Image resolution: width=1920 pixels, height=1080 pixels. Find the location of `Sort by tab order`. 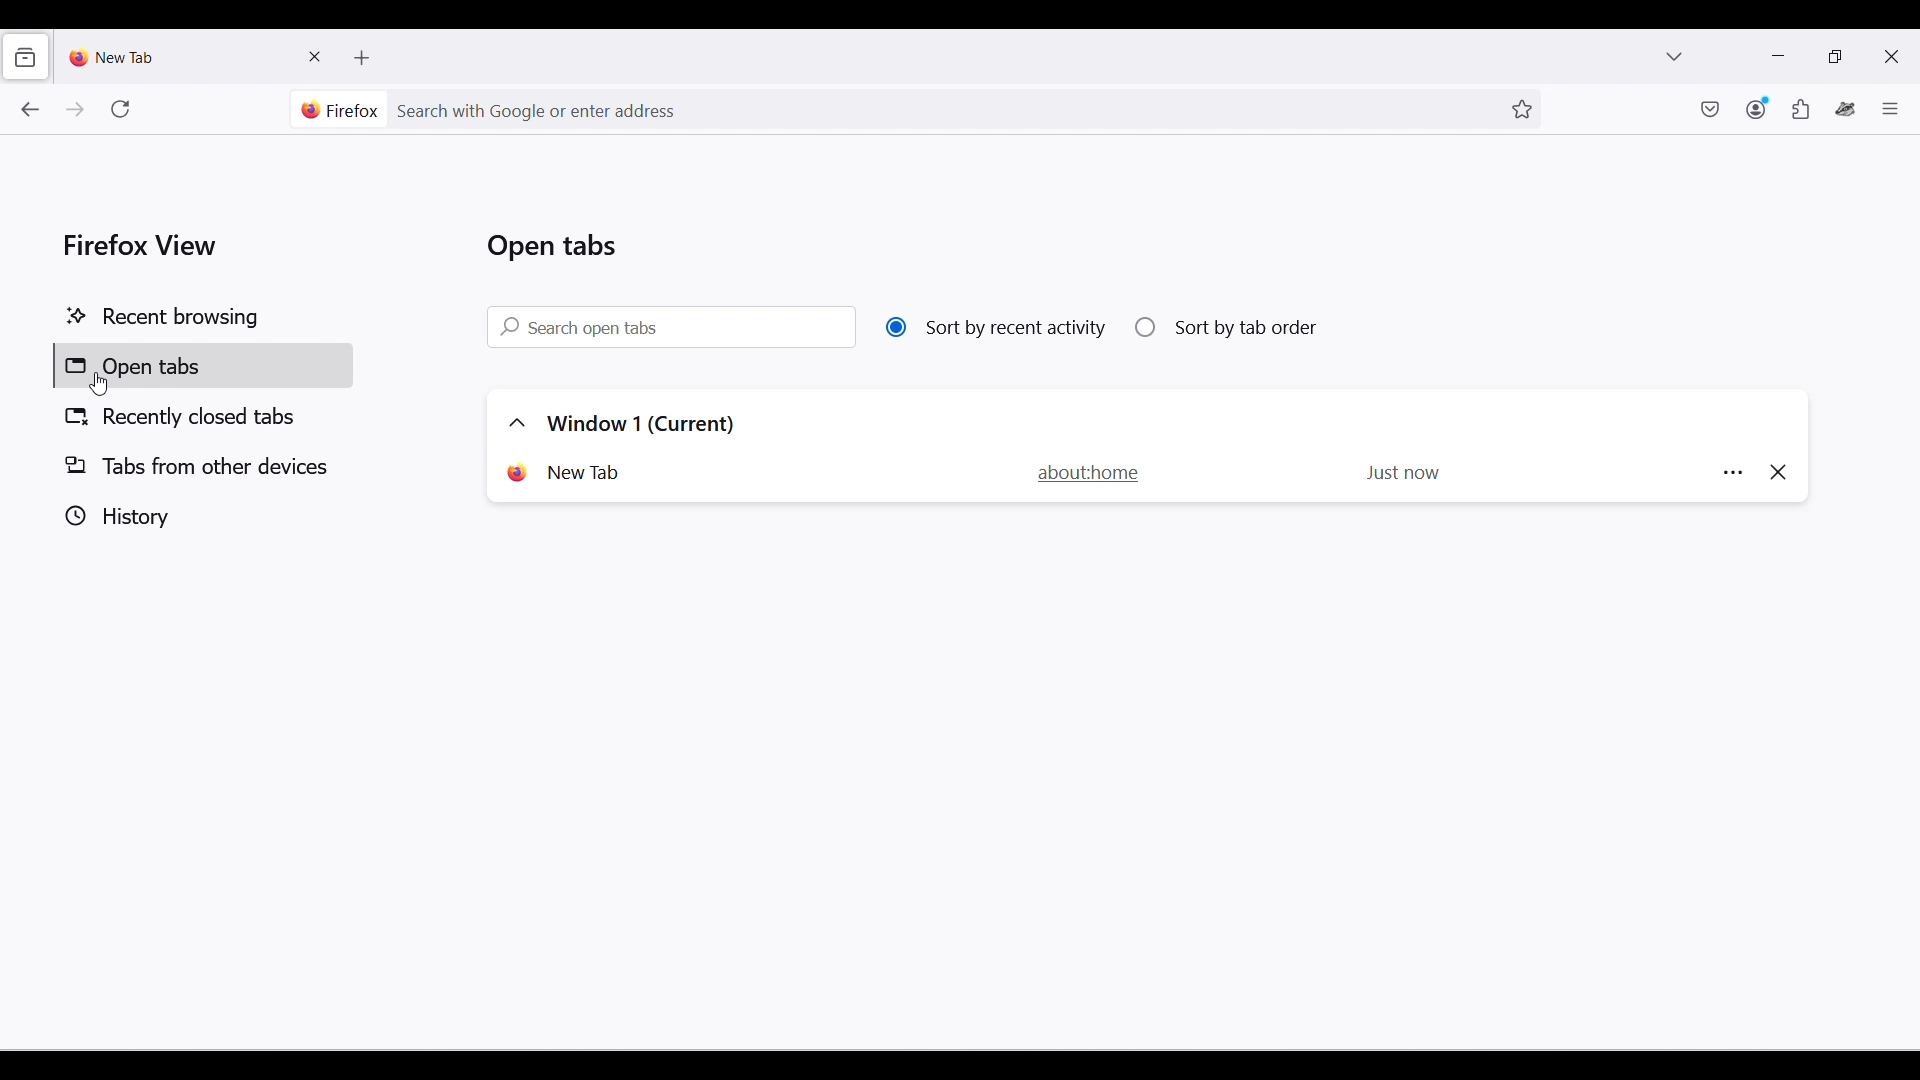

Sort by tab order is located at coordinates (1227, 327).